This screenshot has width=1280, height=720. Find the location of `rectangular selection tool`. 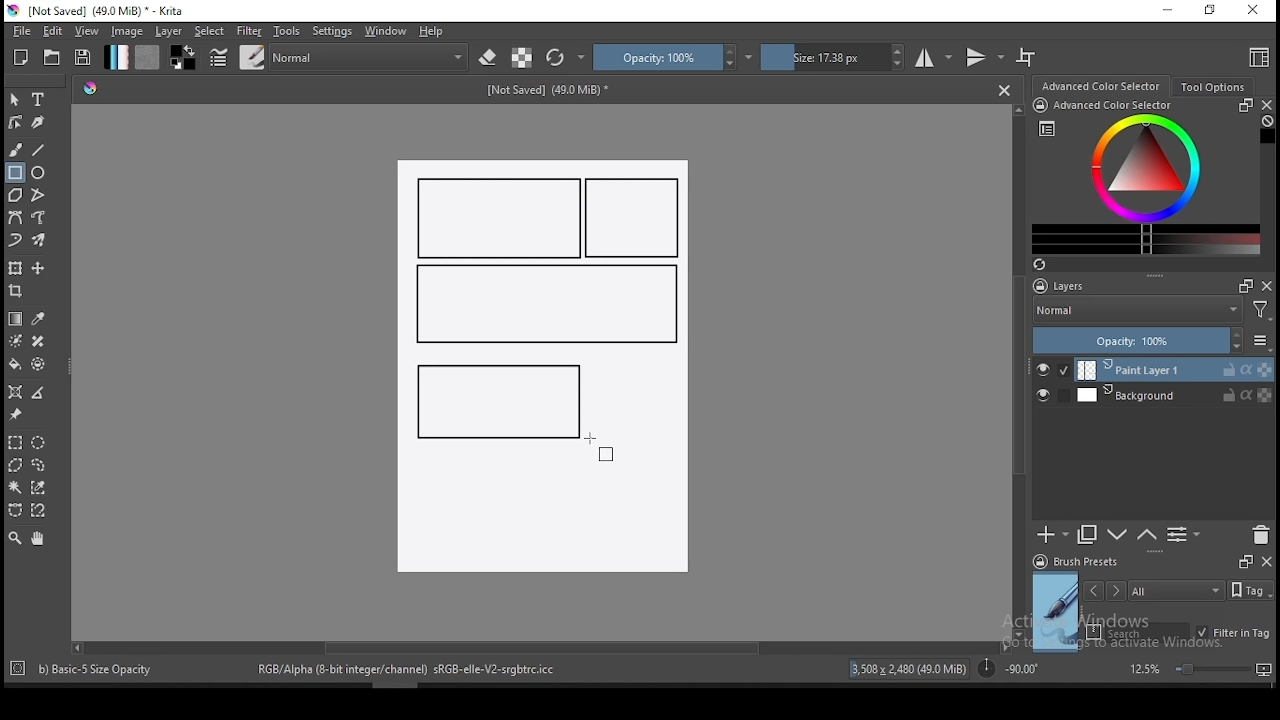

rectangular selection tool is located at coordinates (14, 442).